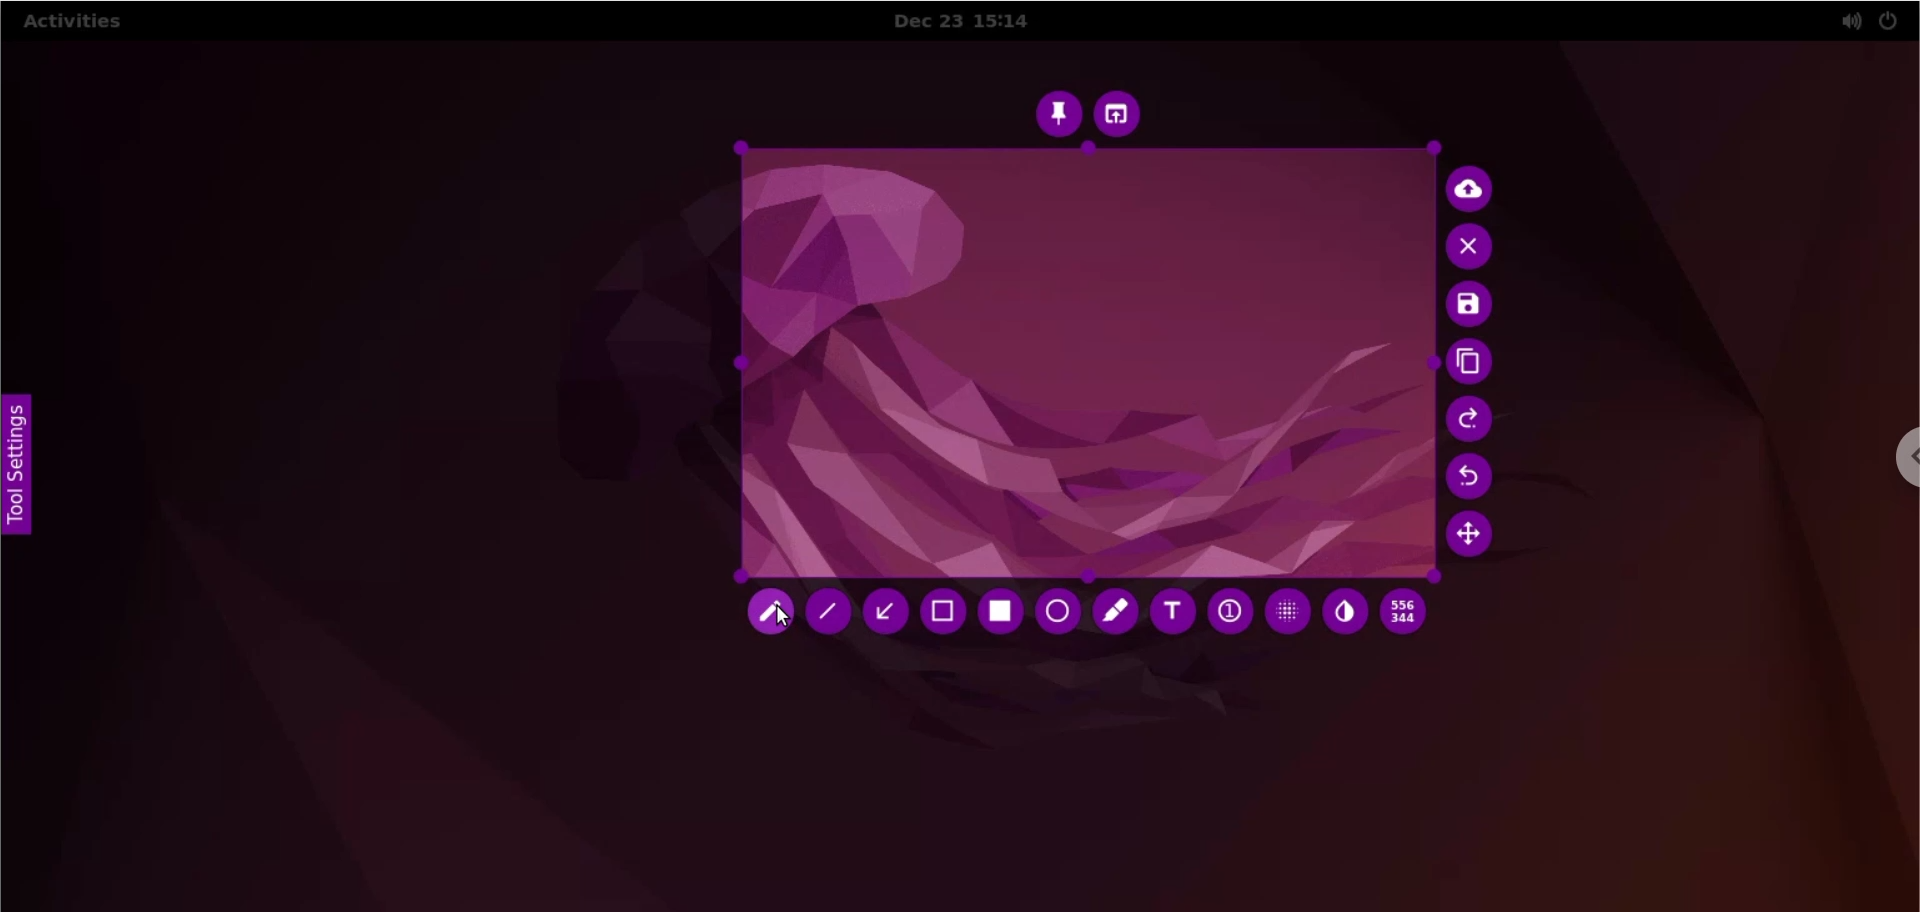 The width and height of the screenshot is (1920, 912). I want to click on move selection, so click(1473, 539).